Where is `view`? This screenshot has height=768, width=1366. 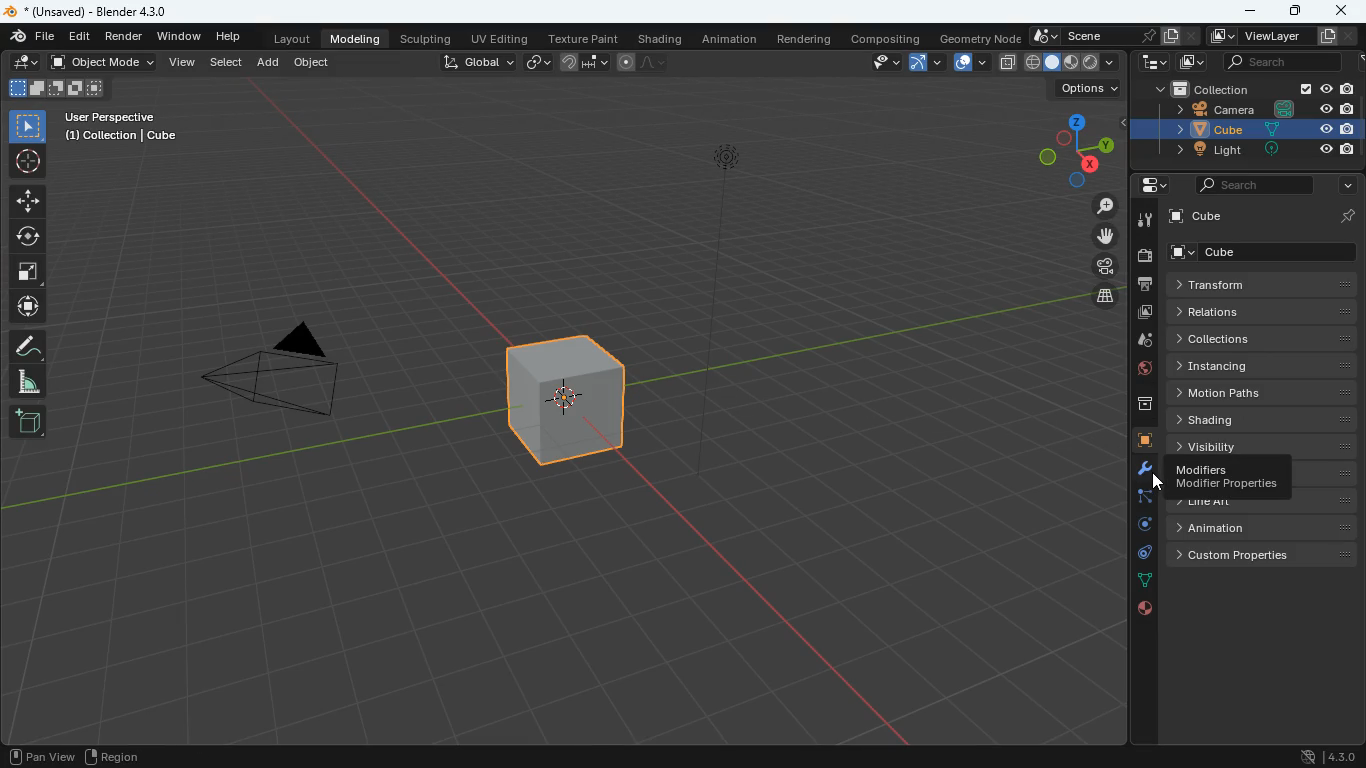
view is located at coordinates (180, 63).